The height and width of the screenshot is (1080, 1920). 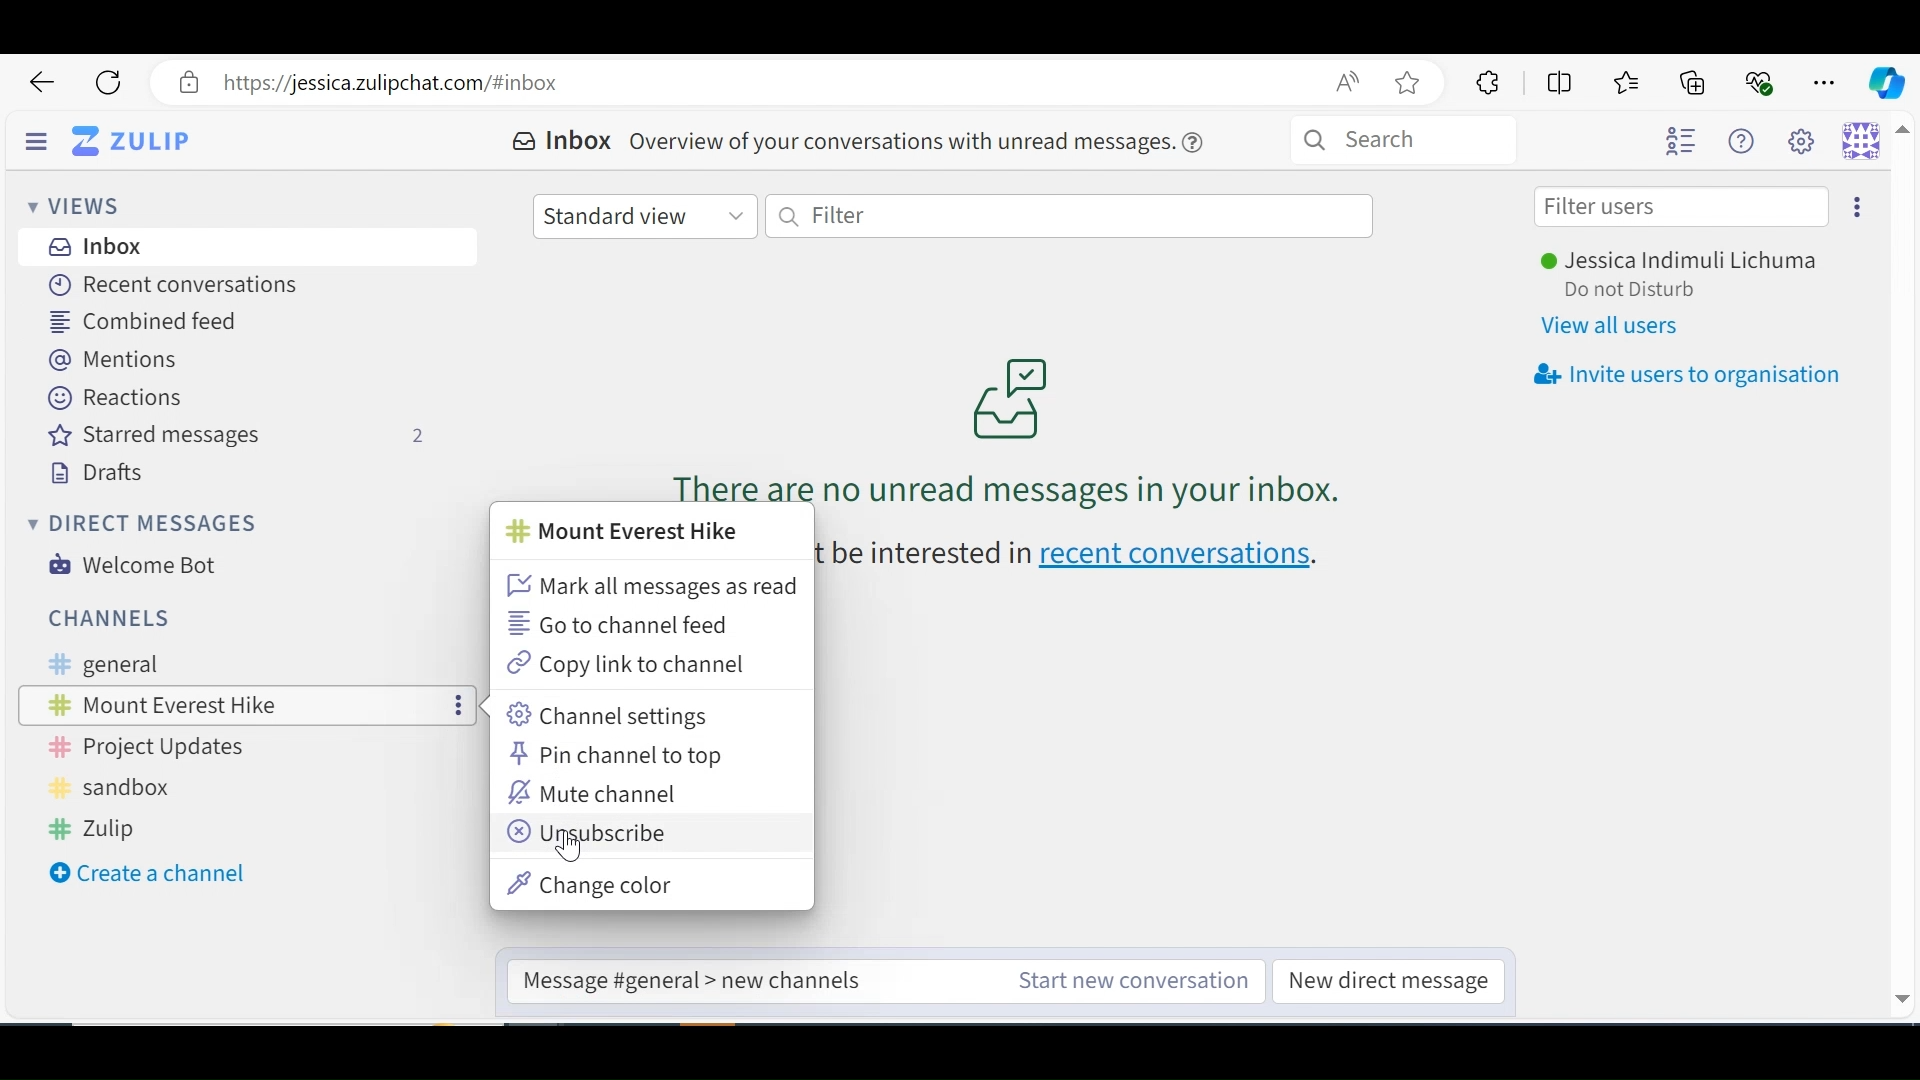 I want to click on Up, so click(x=1904, y=137).